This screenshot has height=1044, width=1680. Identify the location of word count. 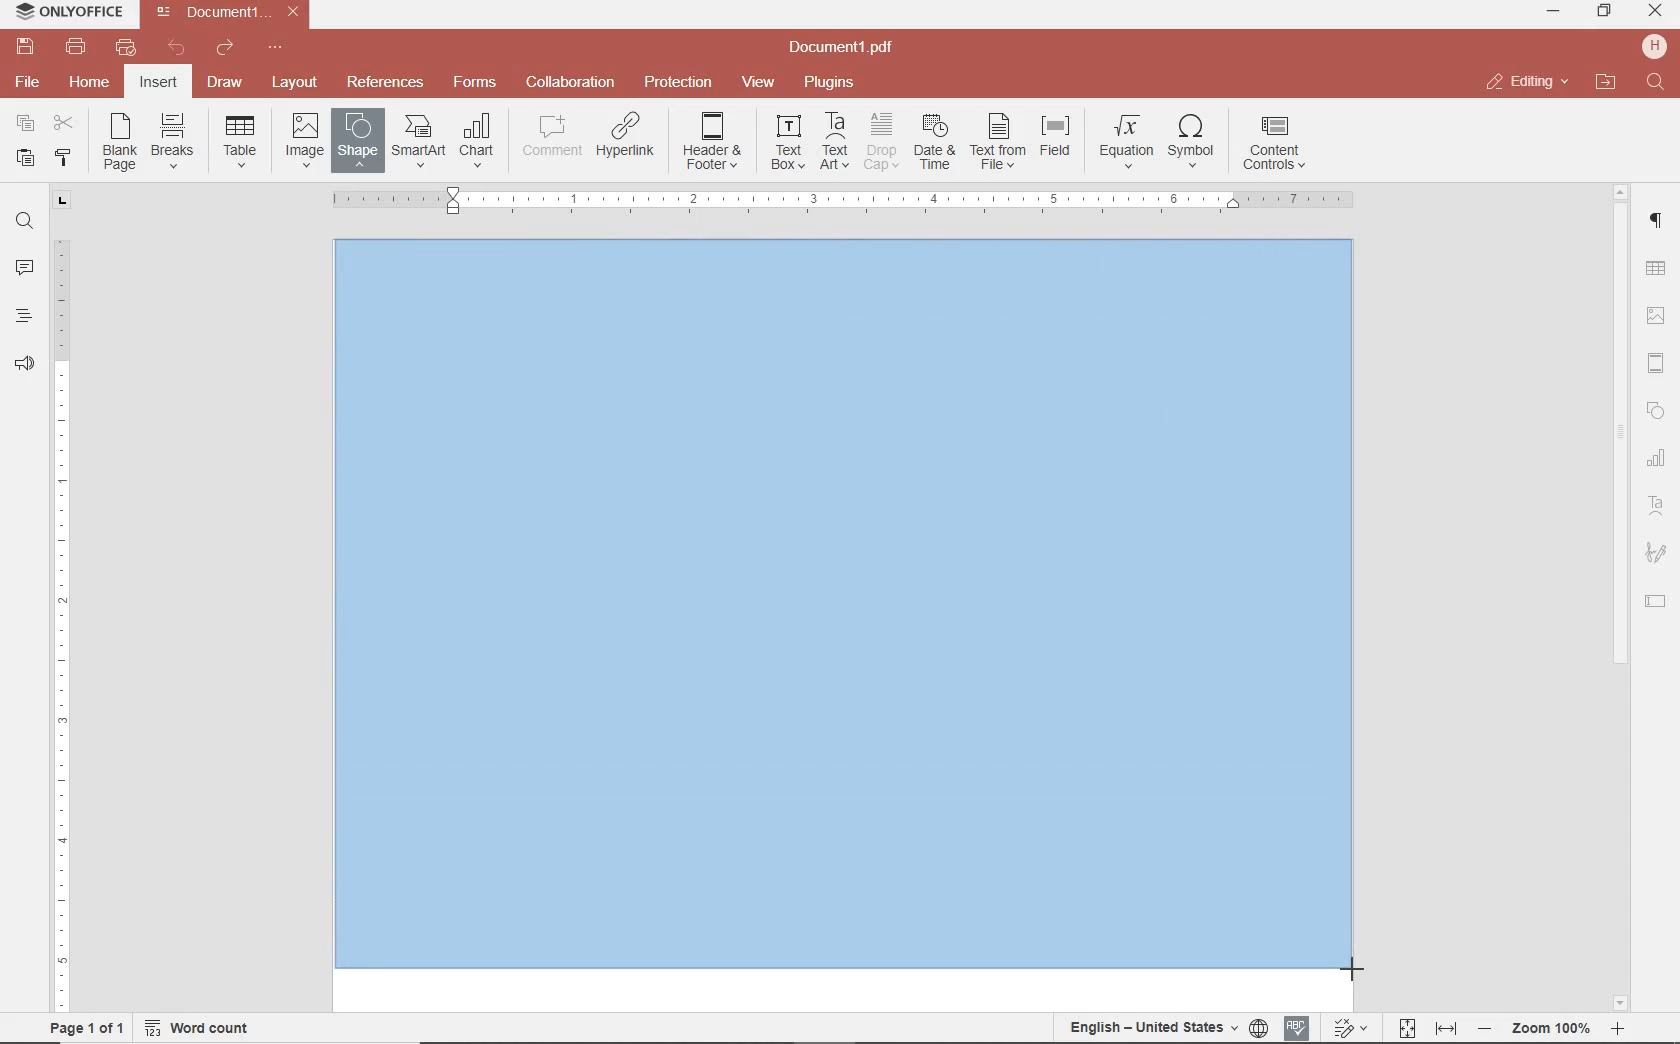
(204, 1028).